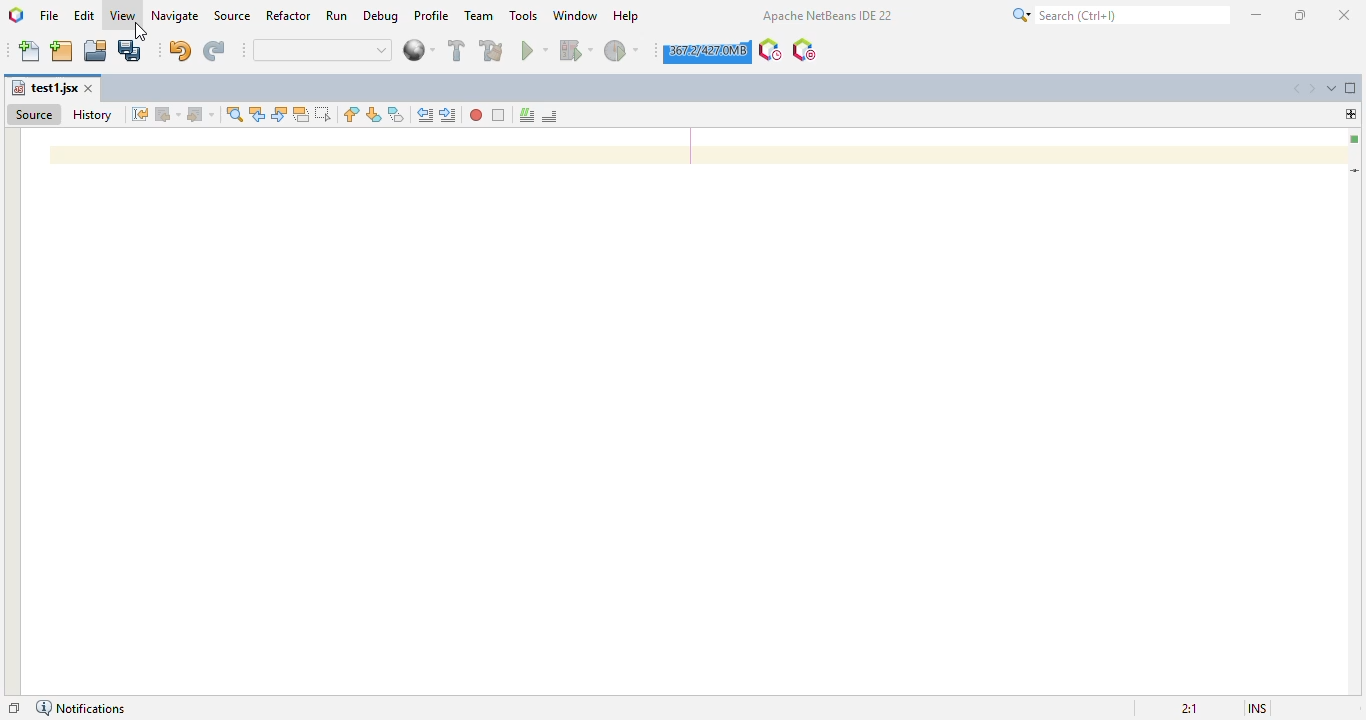 Image resolution: width=1366 pixels, height=720 pixels. Describe the element at coordinates (549, 116) in the screenshot. I see `uncomment` at that location.